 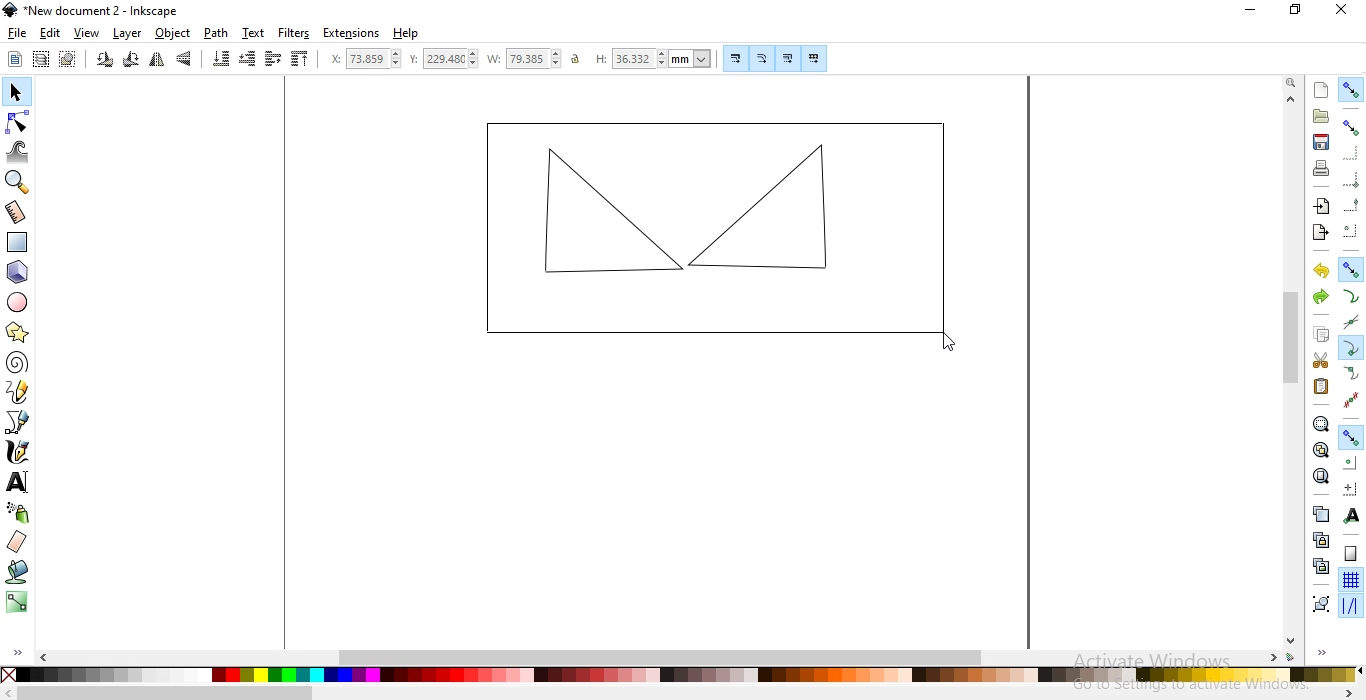 I want to click on snap to page border, so click(x=1350, y=554).